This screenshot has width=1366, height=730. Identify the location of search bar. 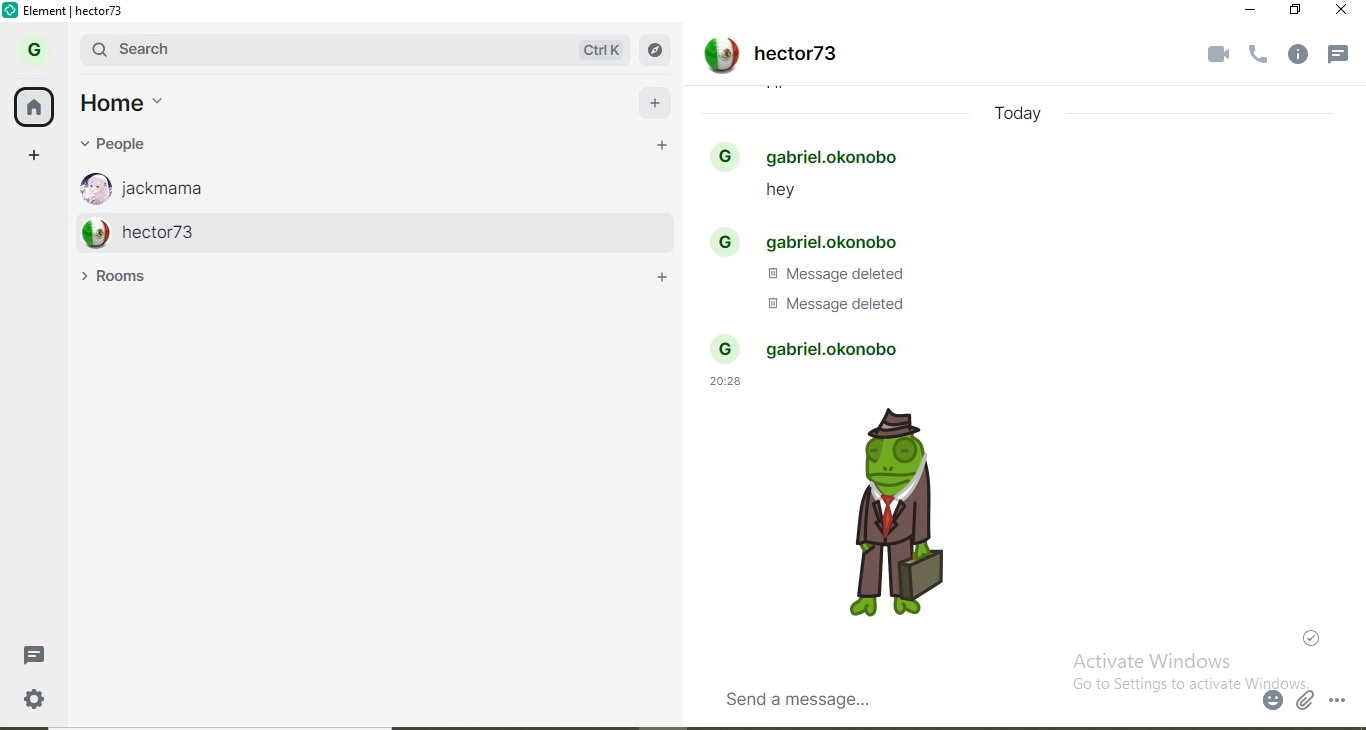
(307, 49).